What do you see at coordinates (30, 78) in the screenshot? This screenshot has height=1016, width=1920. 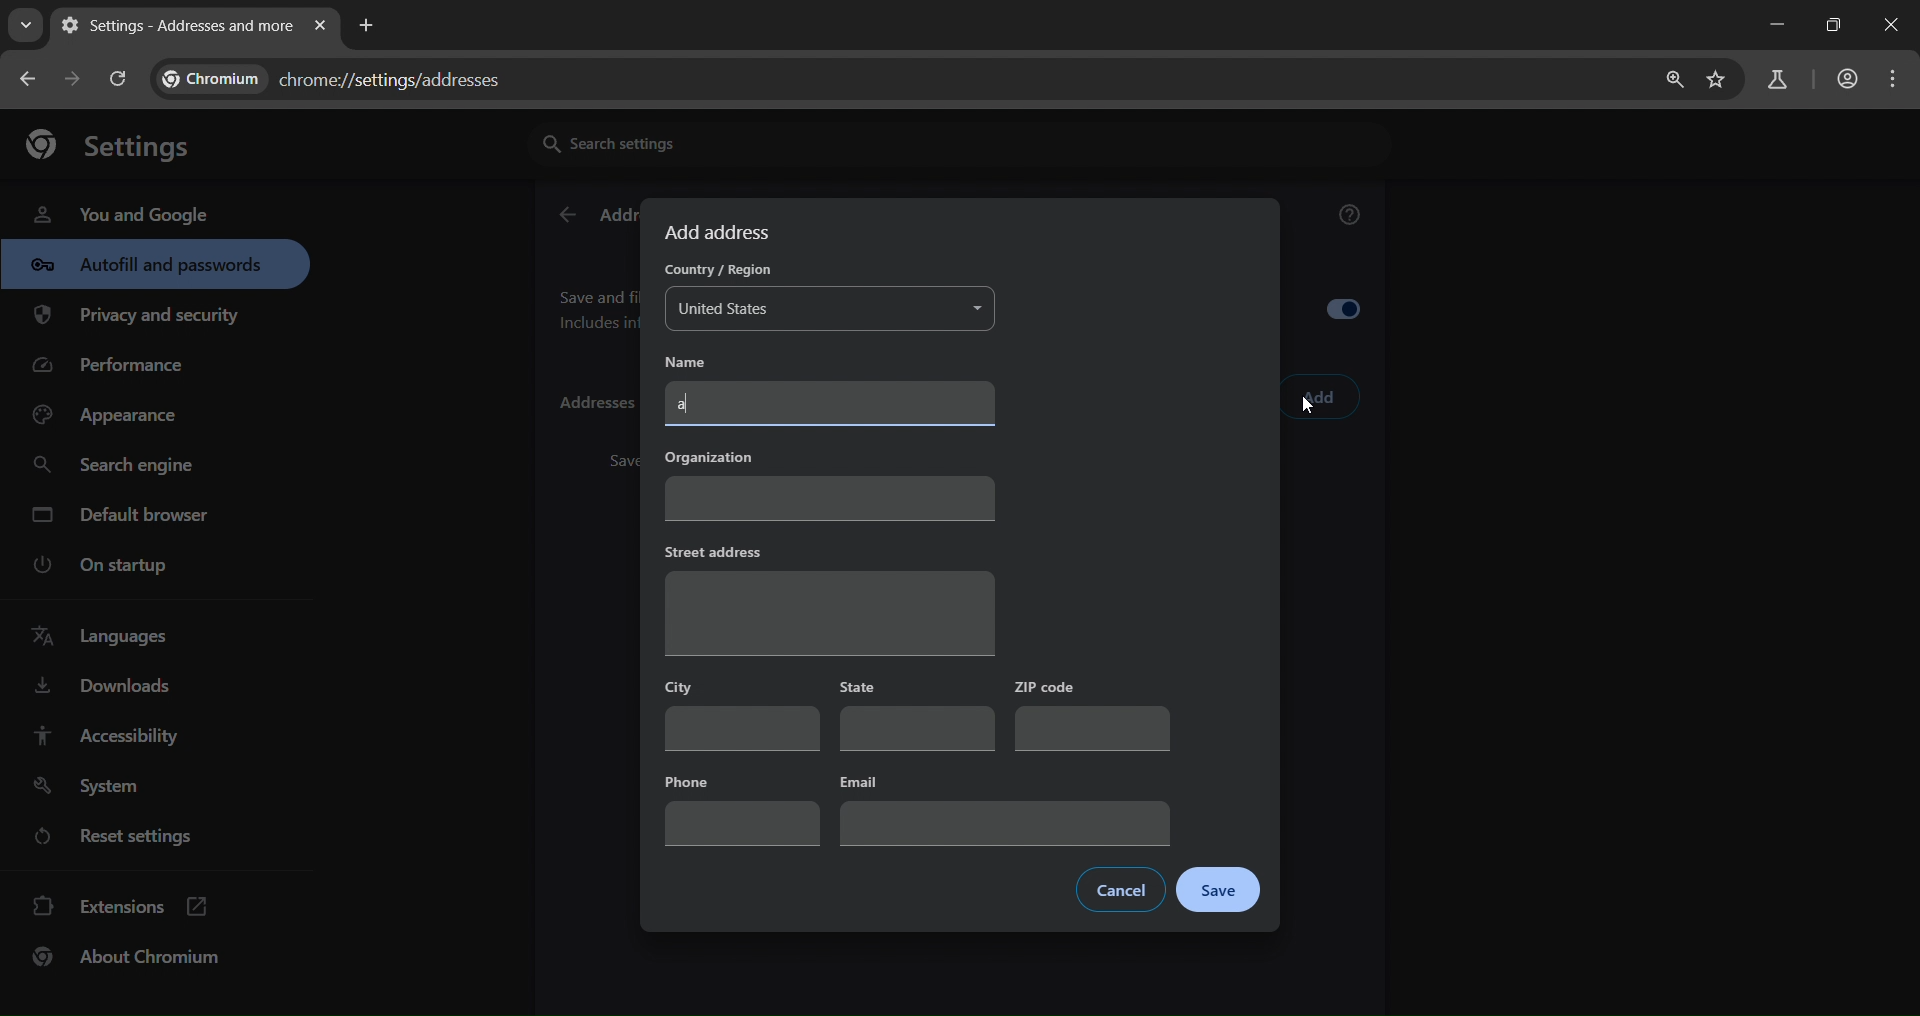 I see `go back one page` at bounding box center [30, 78].